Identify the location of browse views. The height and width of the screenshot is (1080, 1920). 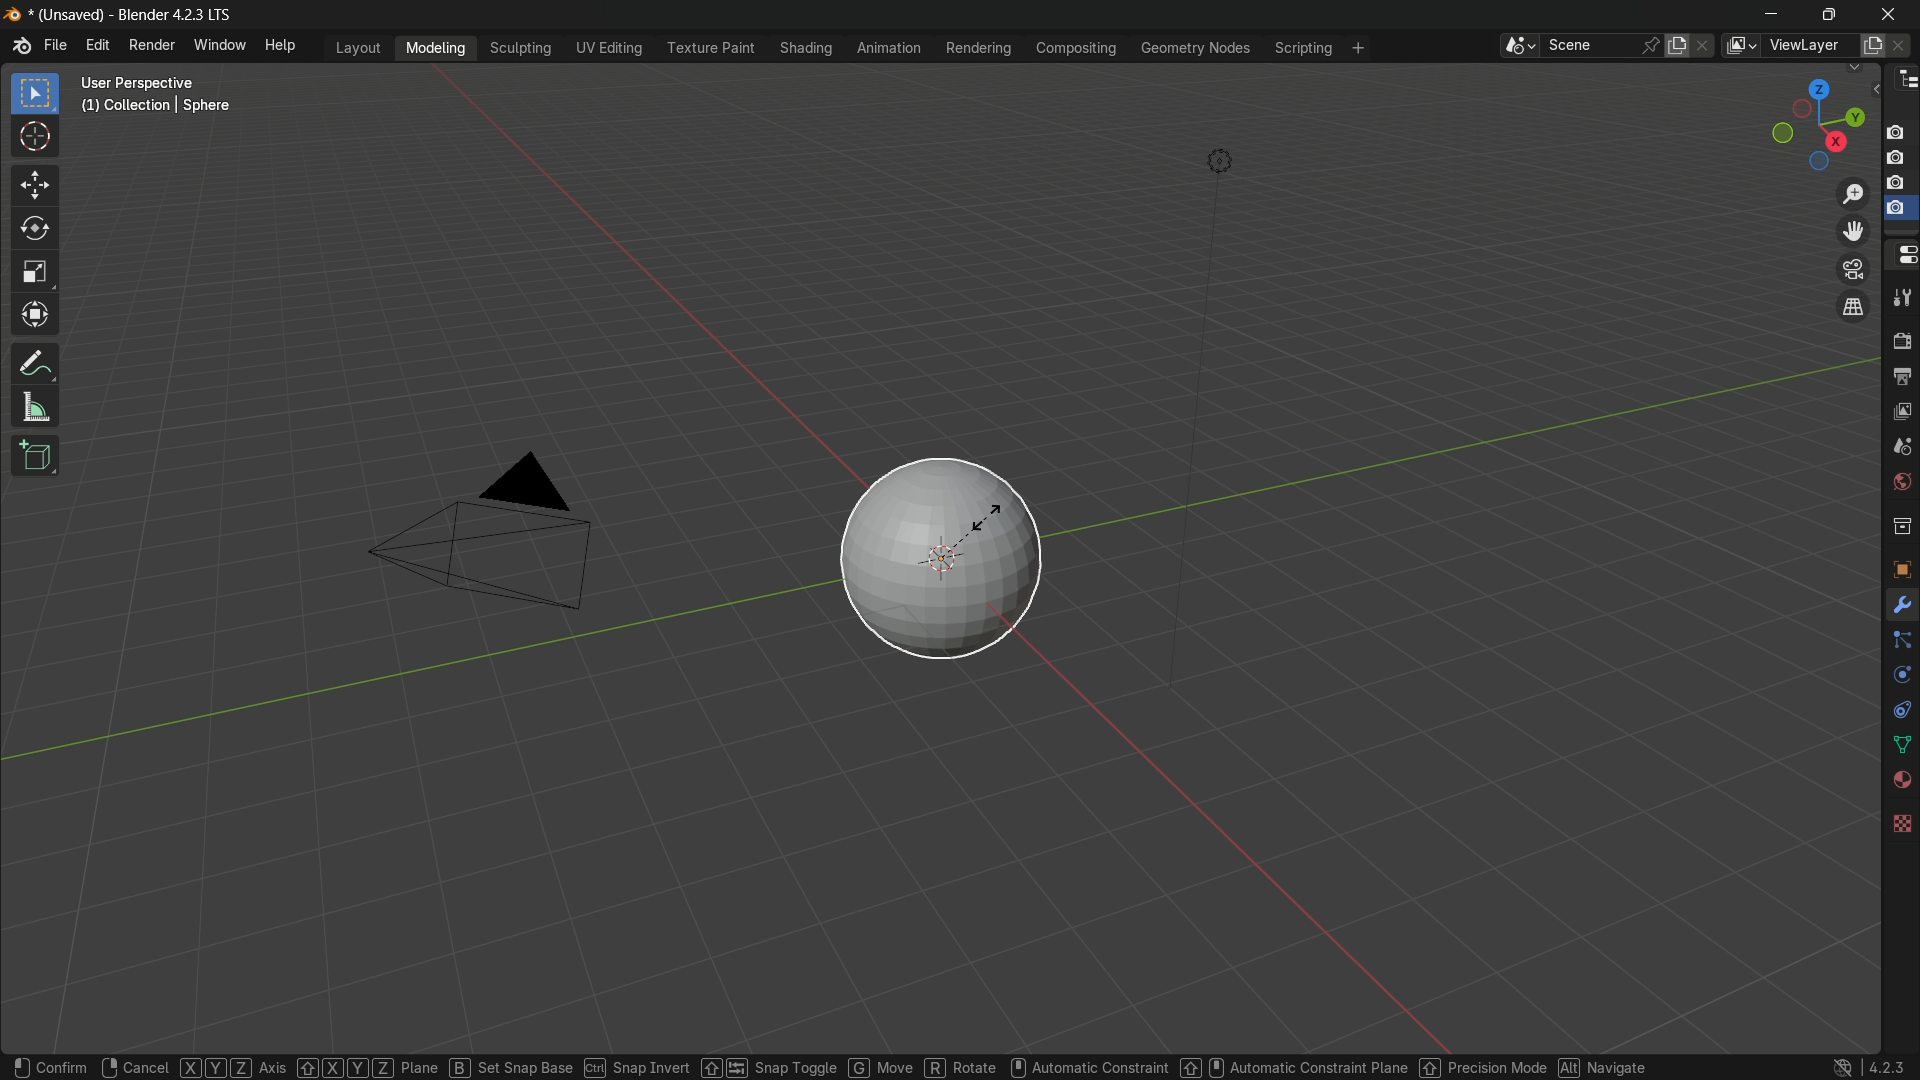
(1740, 45).